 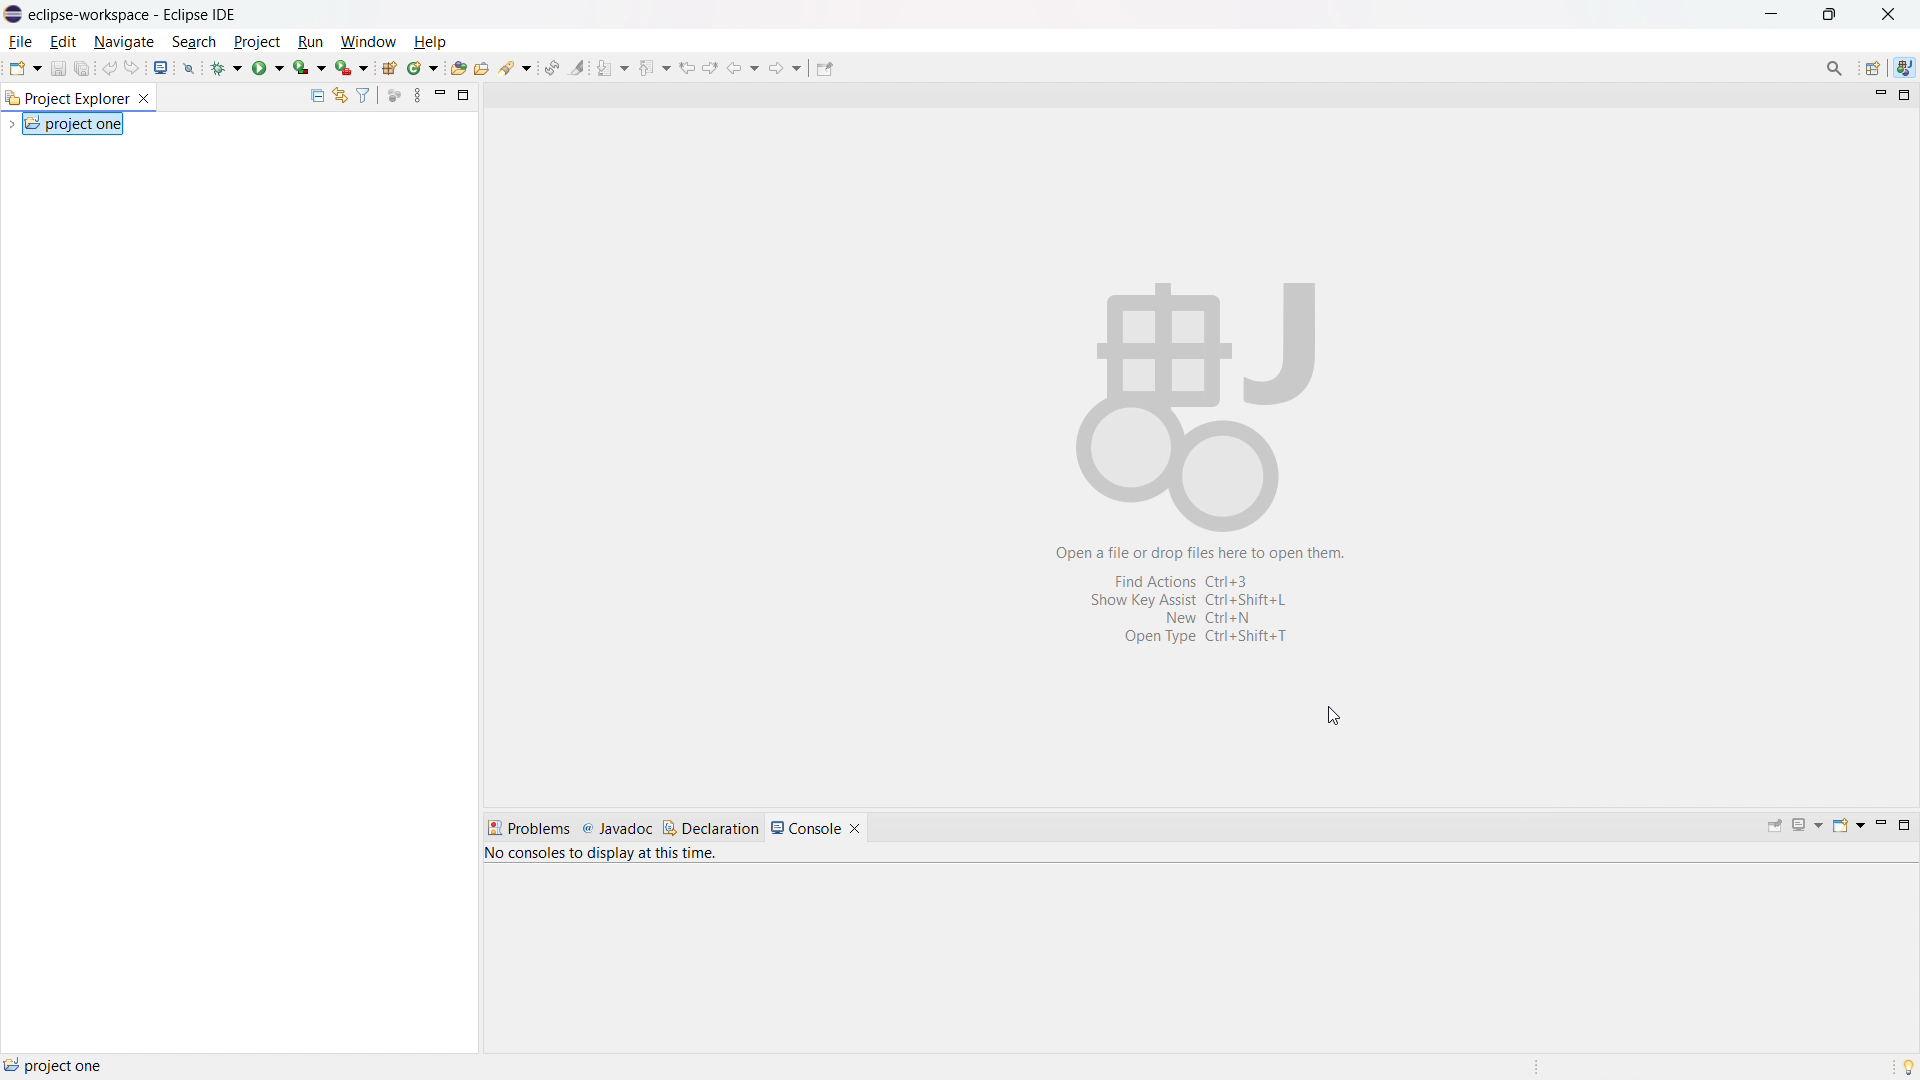 What do you see at coordinates (338, 96) in the screenshot?
I see `link to editor` at bounding box center [338, 96].